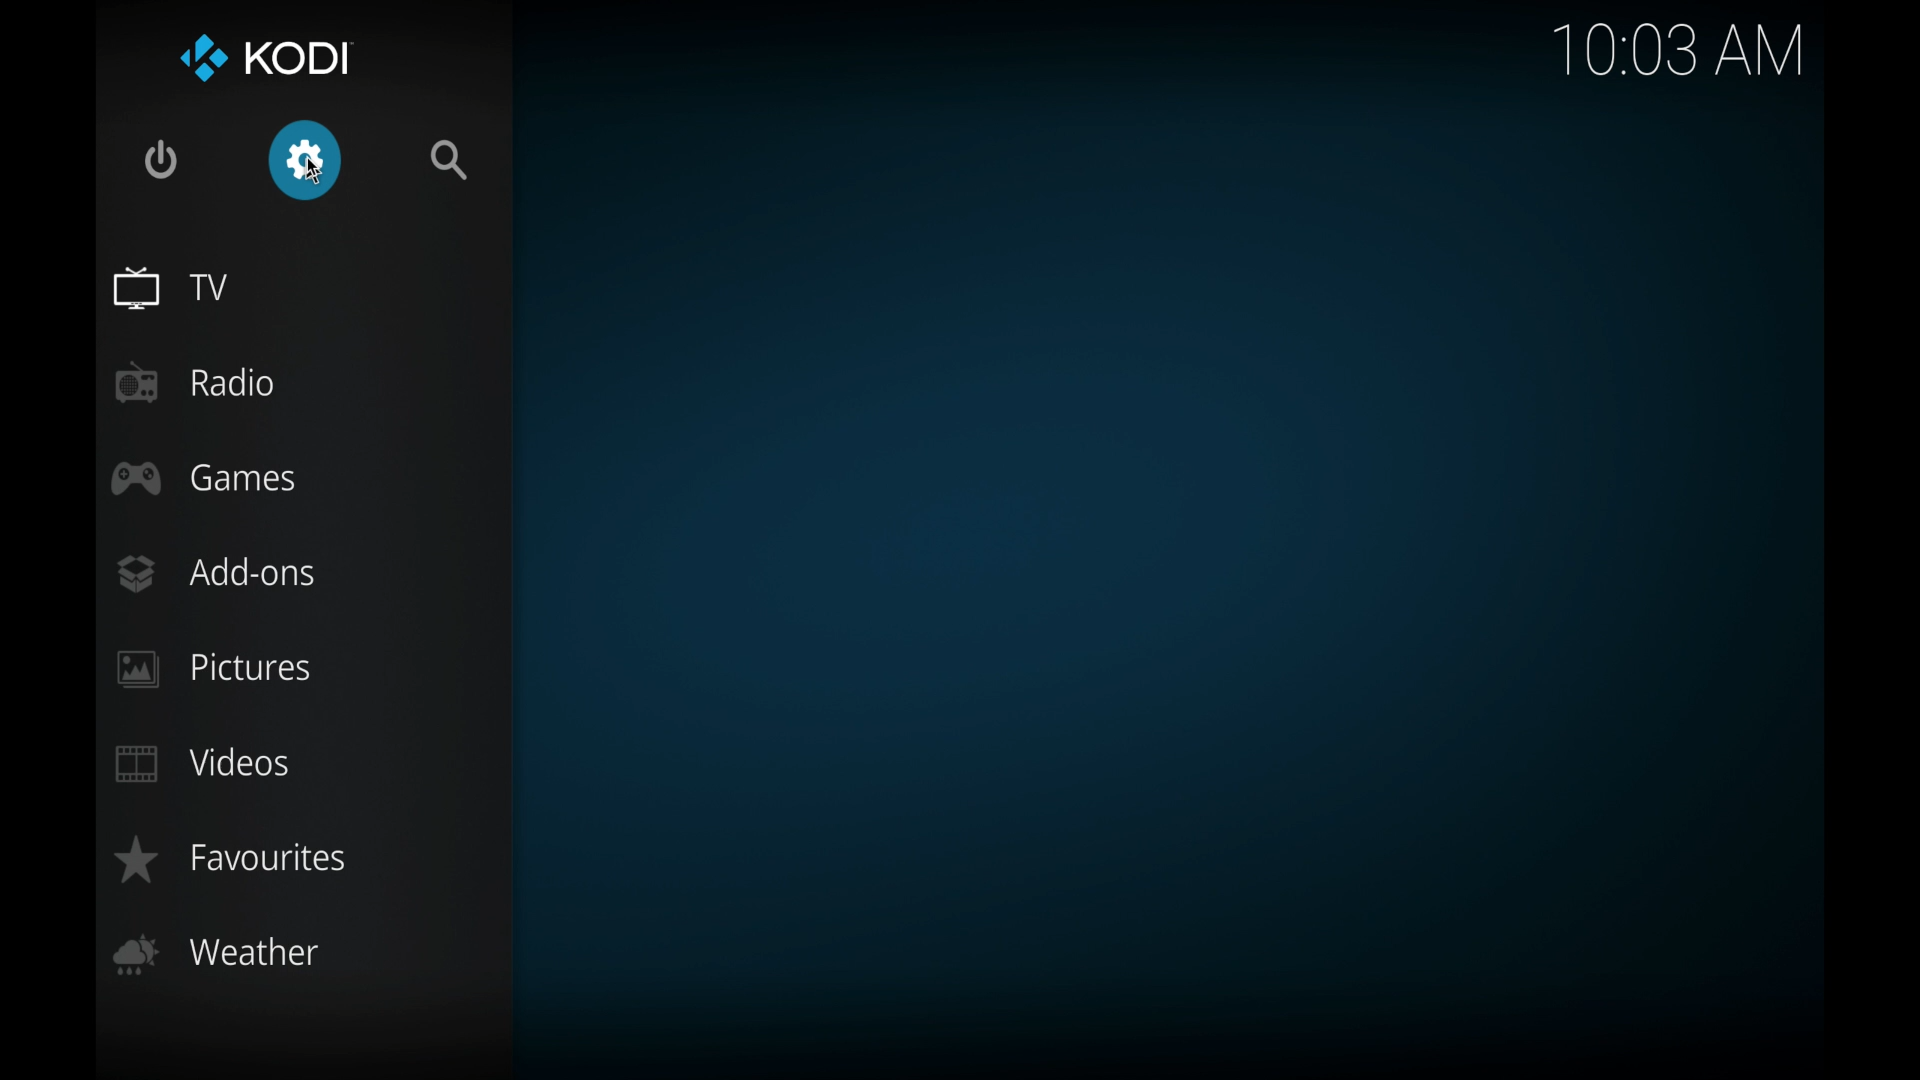 This screenshot has height=1080, width=1920. I want to click on time, so click(1685, 55).